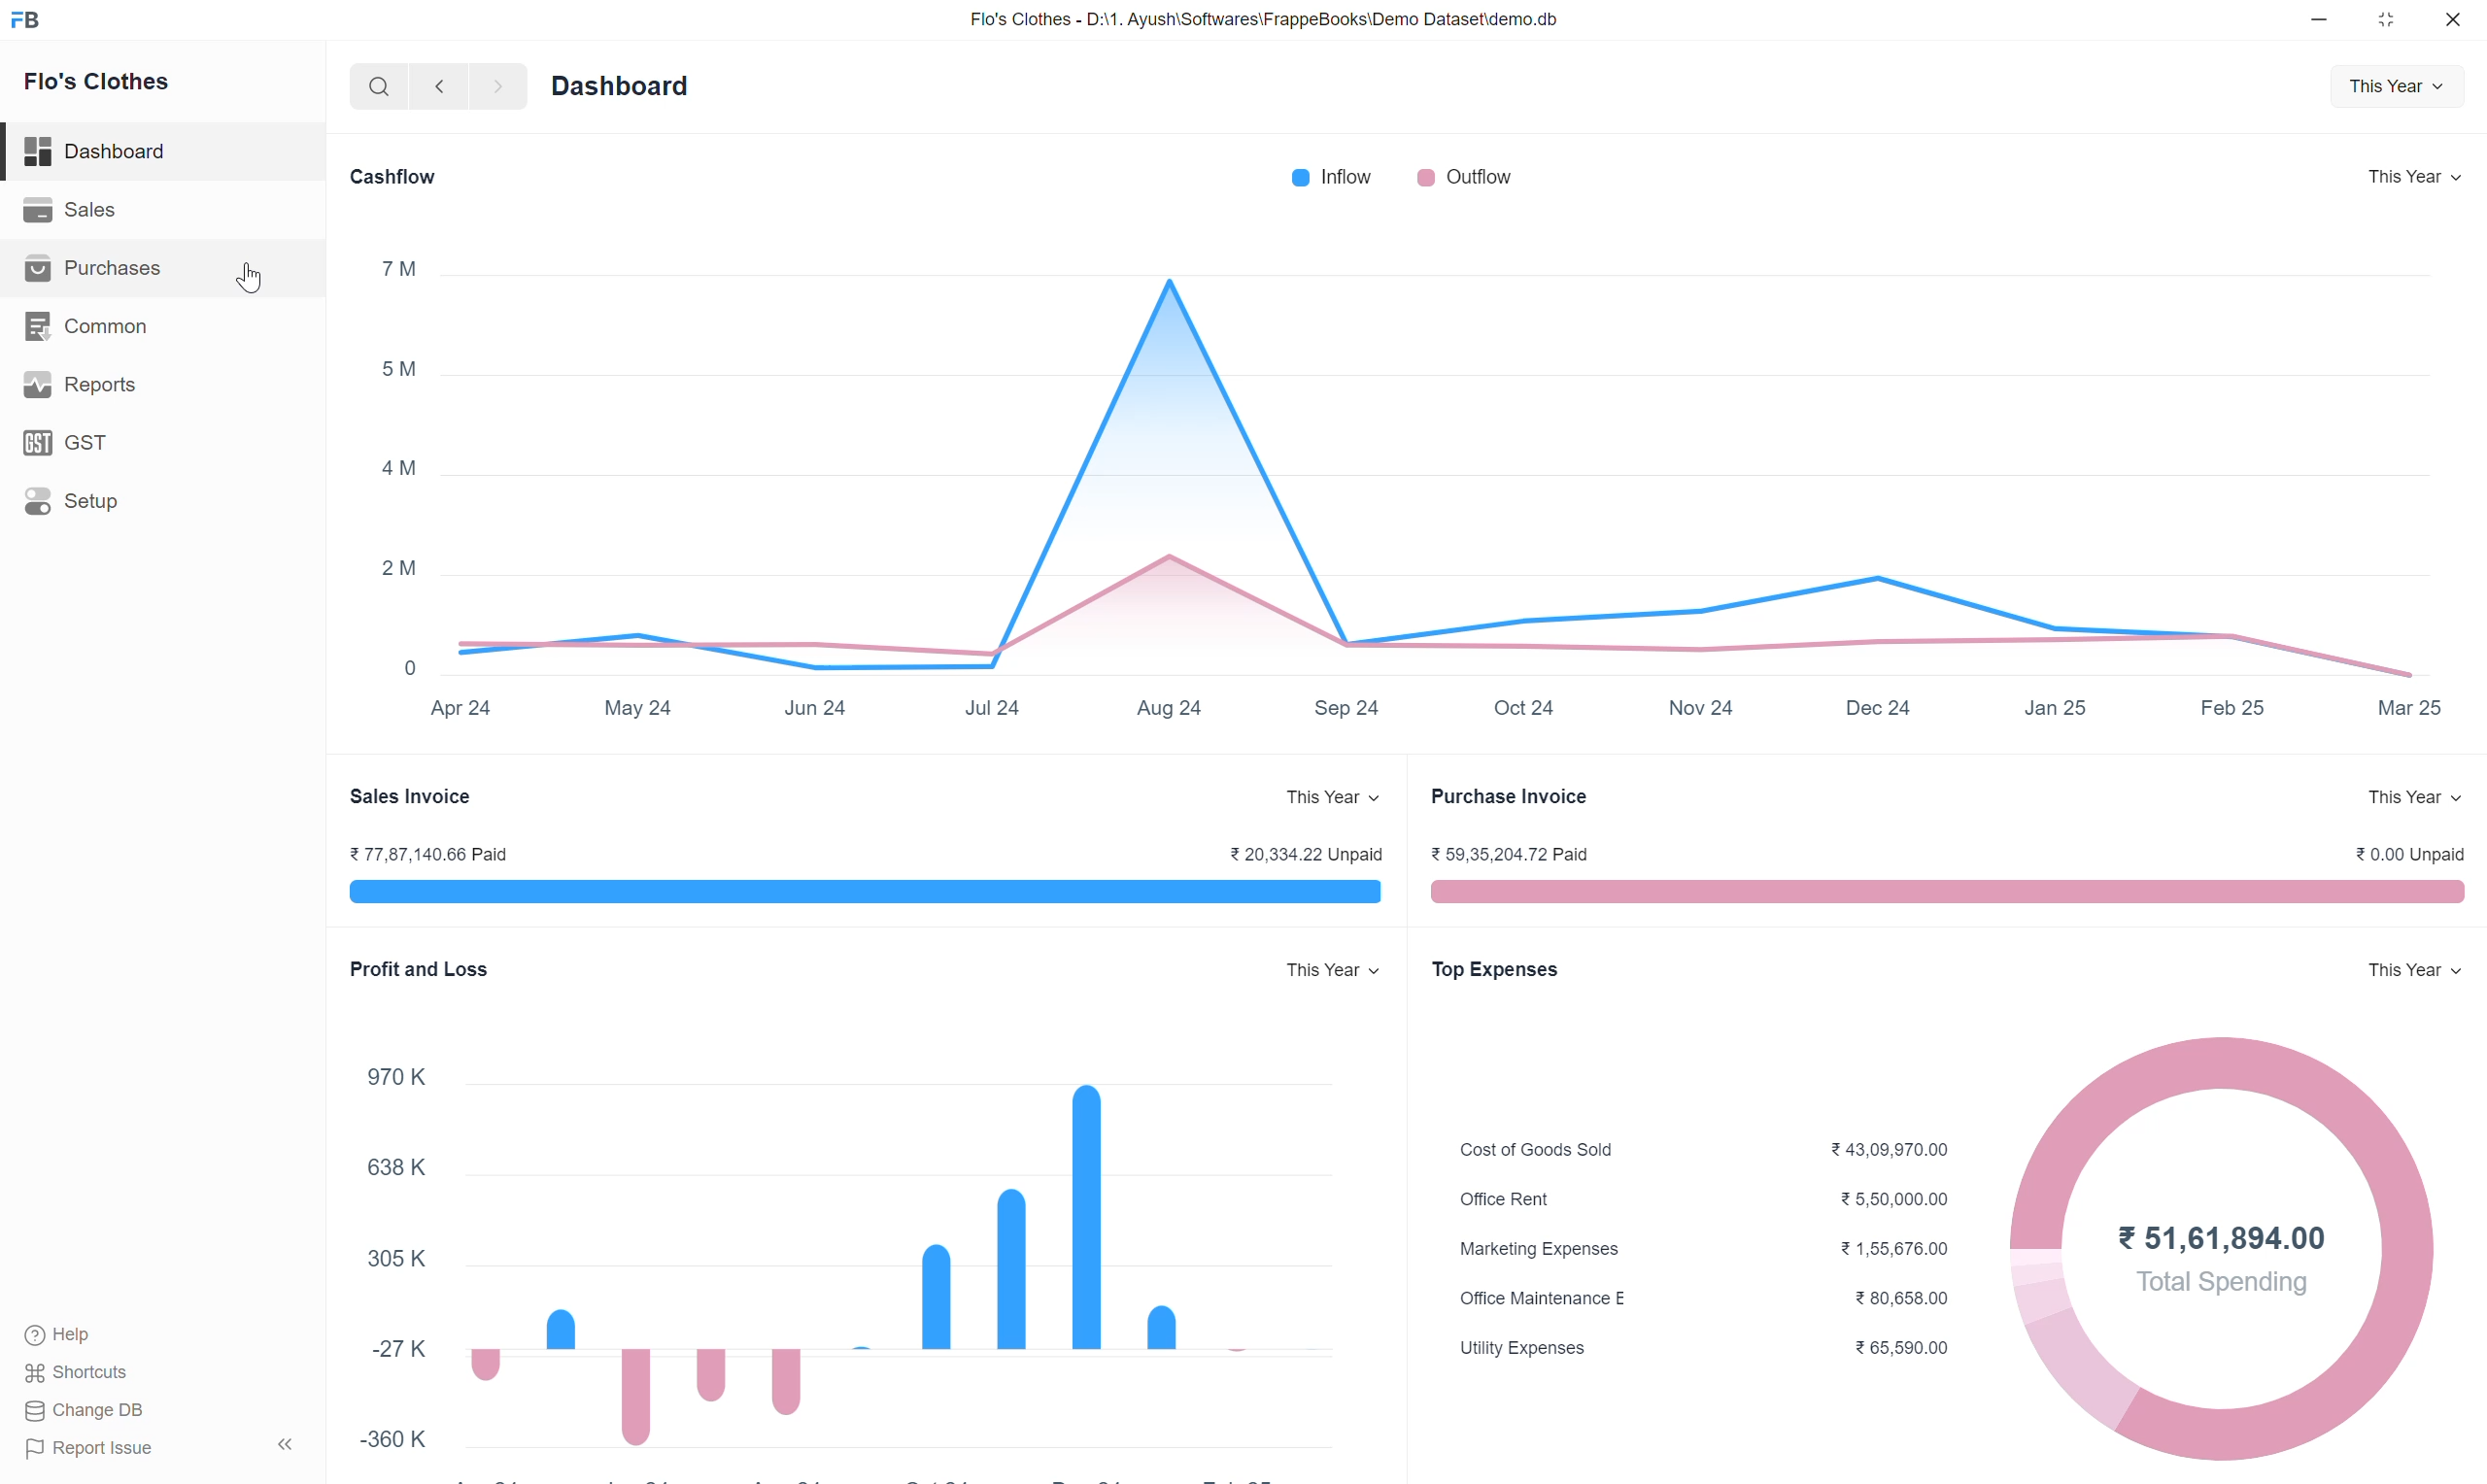 The image size is (2487, 1484). I want to click on Cost of Goods Sold 43,09,970.00, so click(1703, 1145).